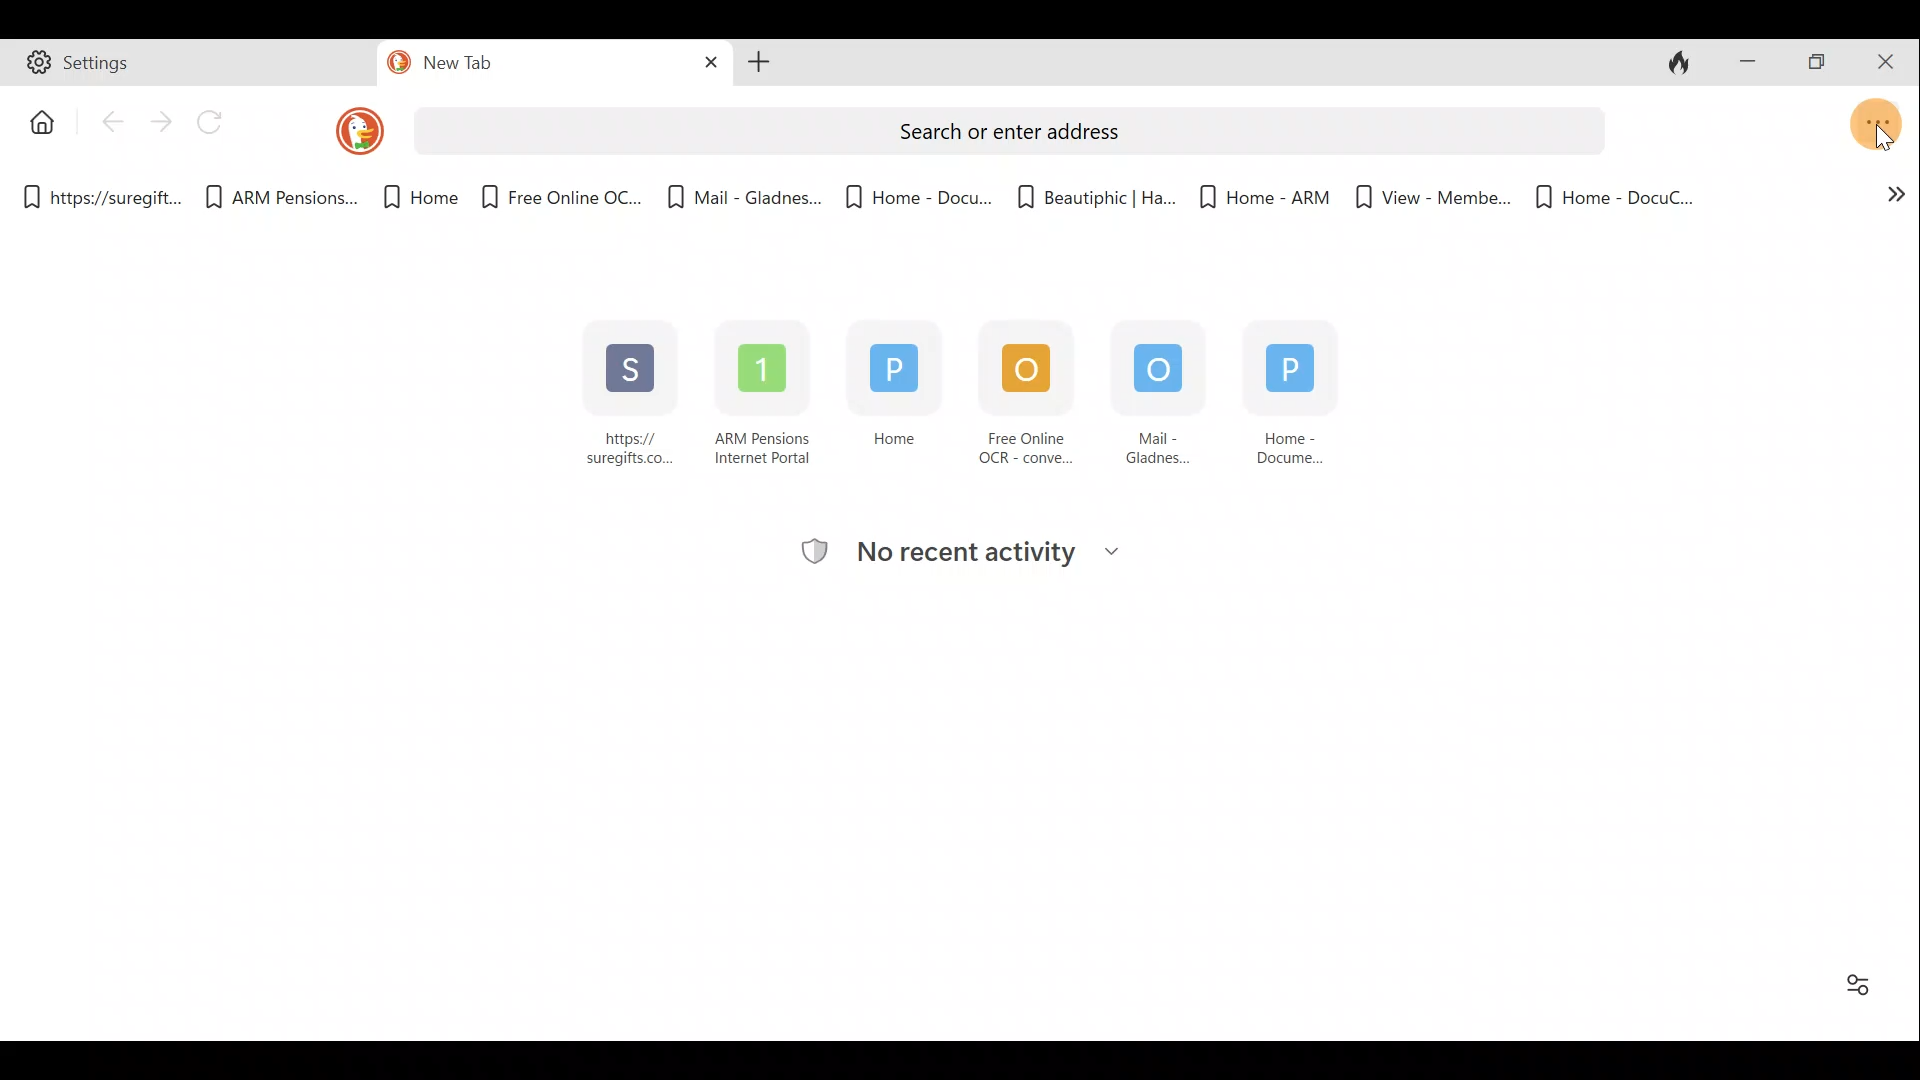 The height and width of the screenshot is (1080, 1920). Describe the element at coordinates (1883, 123) in the screenshot. I see `Open application menu` at that location.